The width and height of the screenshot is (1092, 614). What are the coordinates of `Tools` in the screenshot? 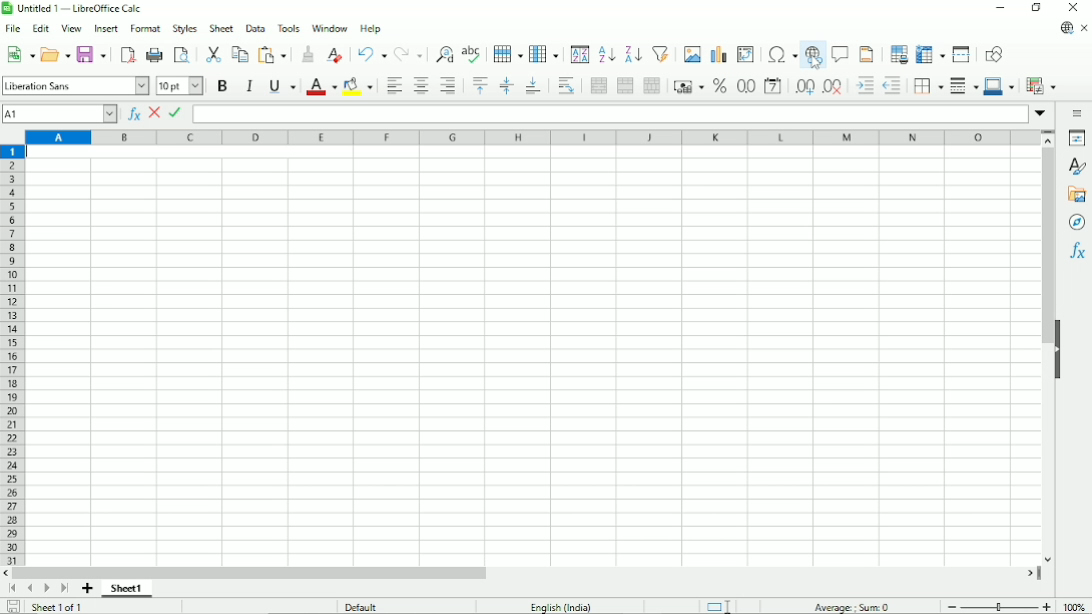 It's located at (289, 27).